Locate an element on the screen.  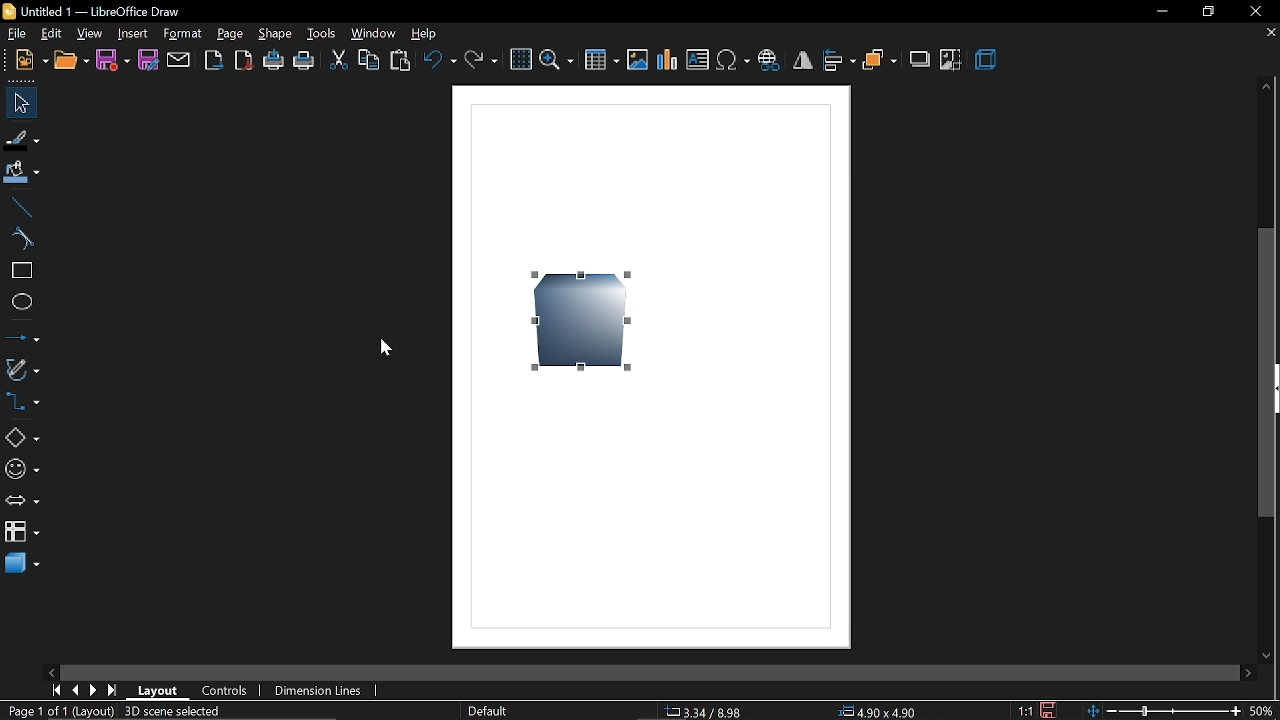
curves and polygons is located at coordinates (22, 371).